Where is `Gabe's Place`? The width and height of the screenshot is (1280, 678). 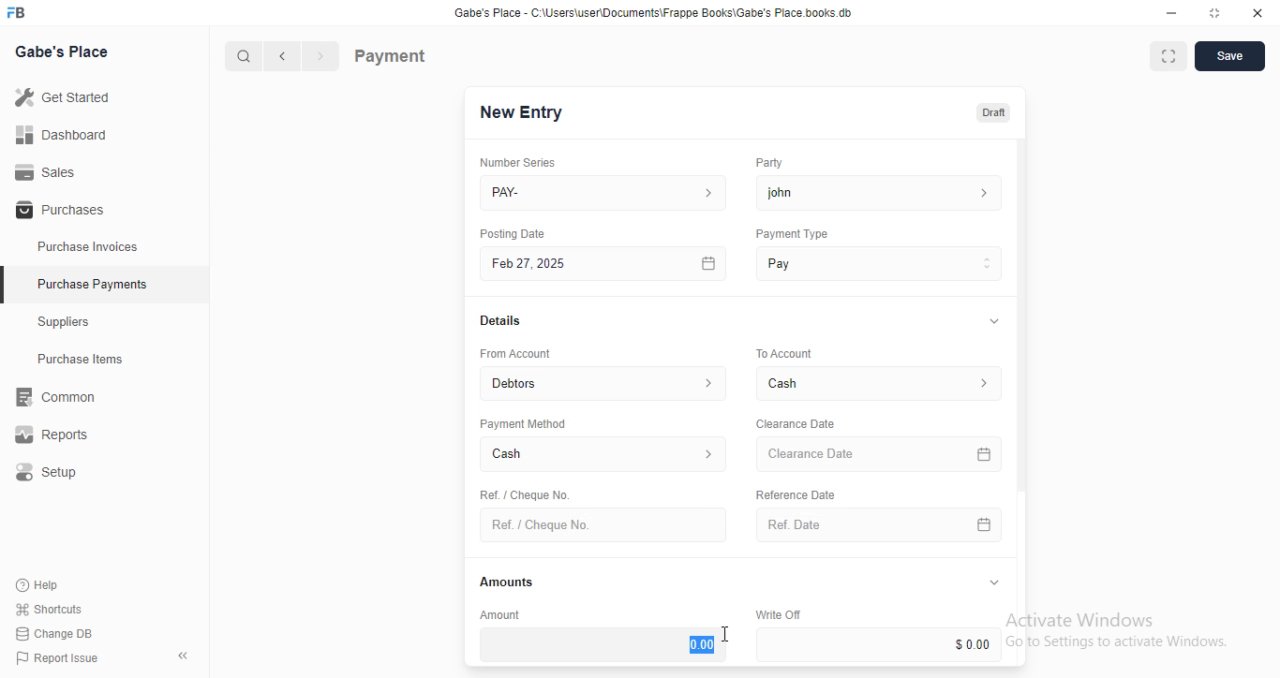 Gabe's Place is located at coordinates (66, 53).